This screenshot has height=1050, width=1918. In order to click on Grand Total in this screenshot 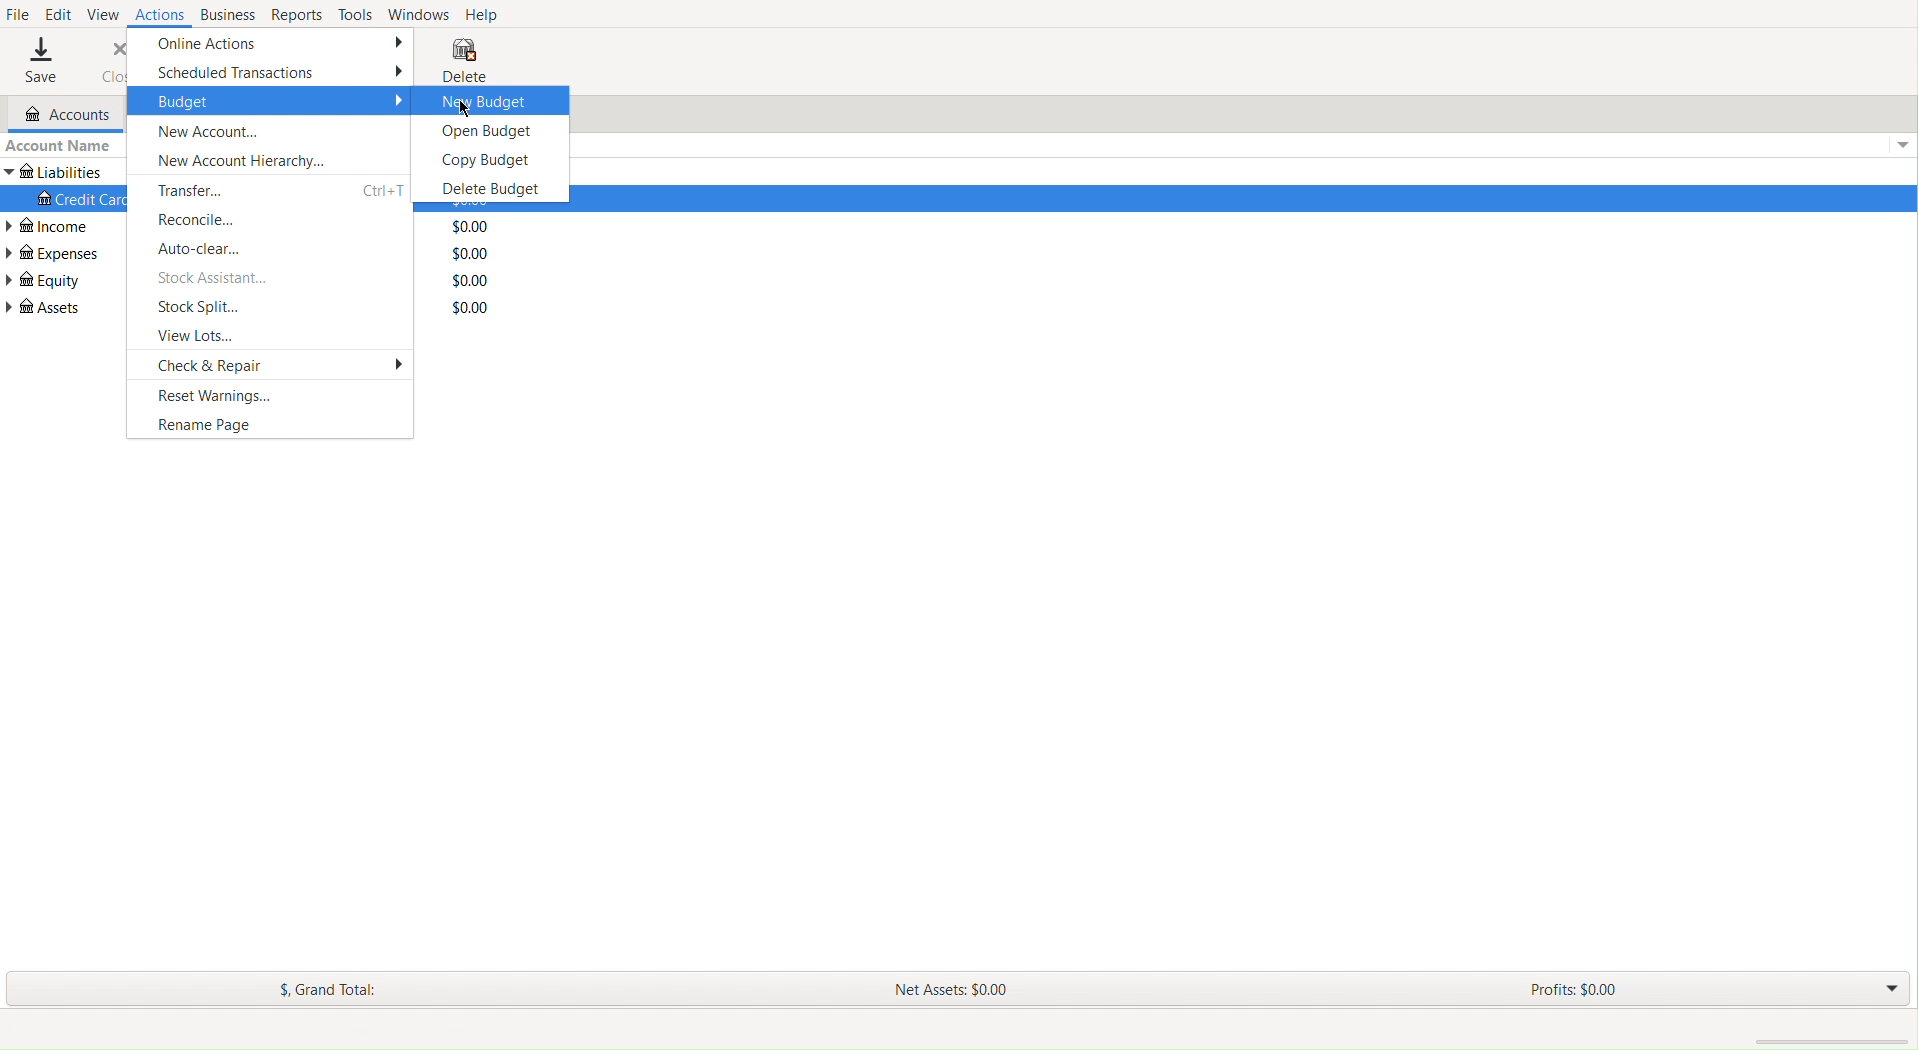, I will do `click(336, 987)`.